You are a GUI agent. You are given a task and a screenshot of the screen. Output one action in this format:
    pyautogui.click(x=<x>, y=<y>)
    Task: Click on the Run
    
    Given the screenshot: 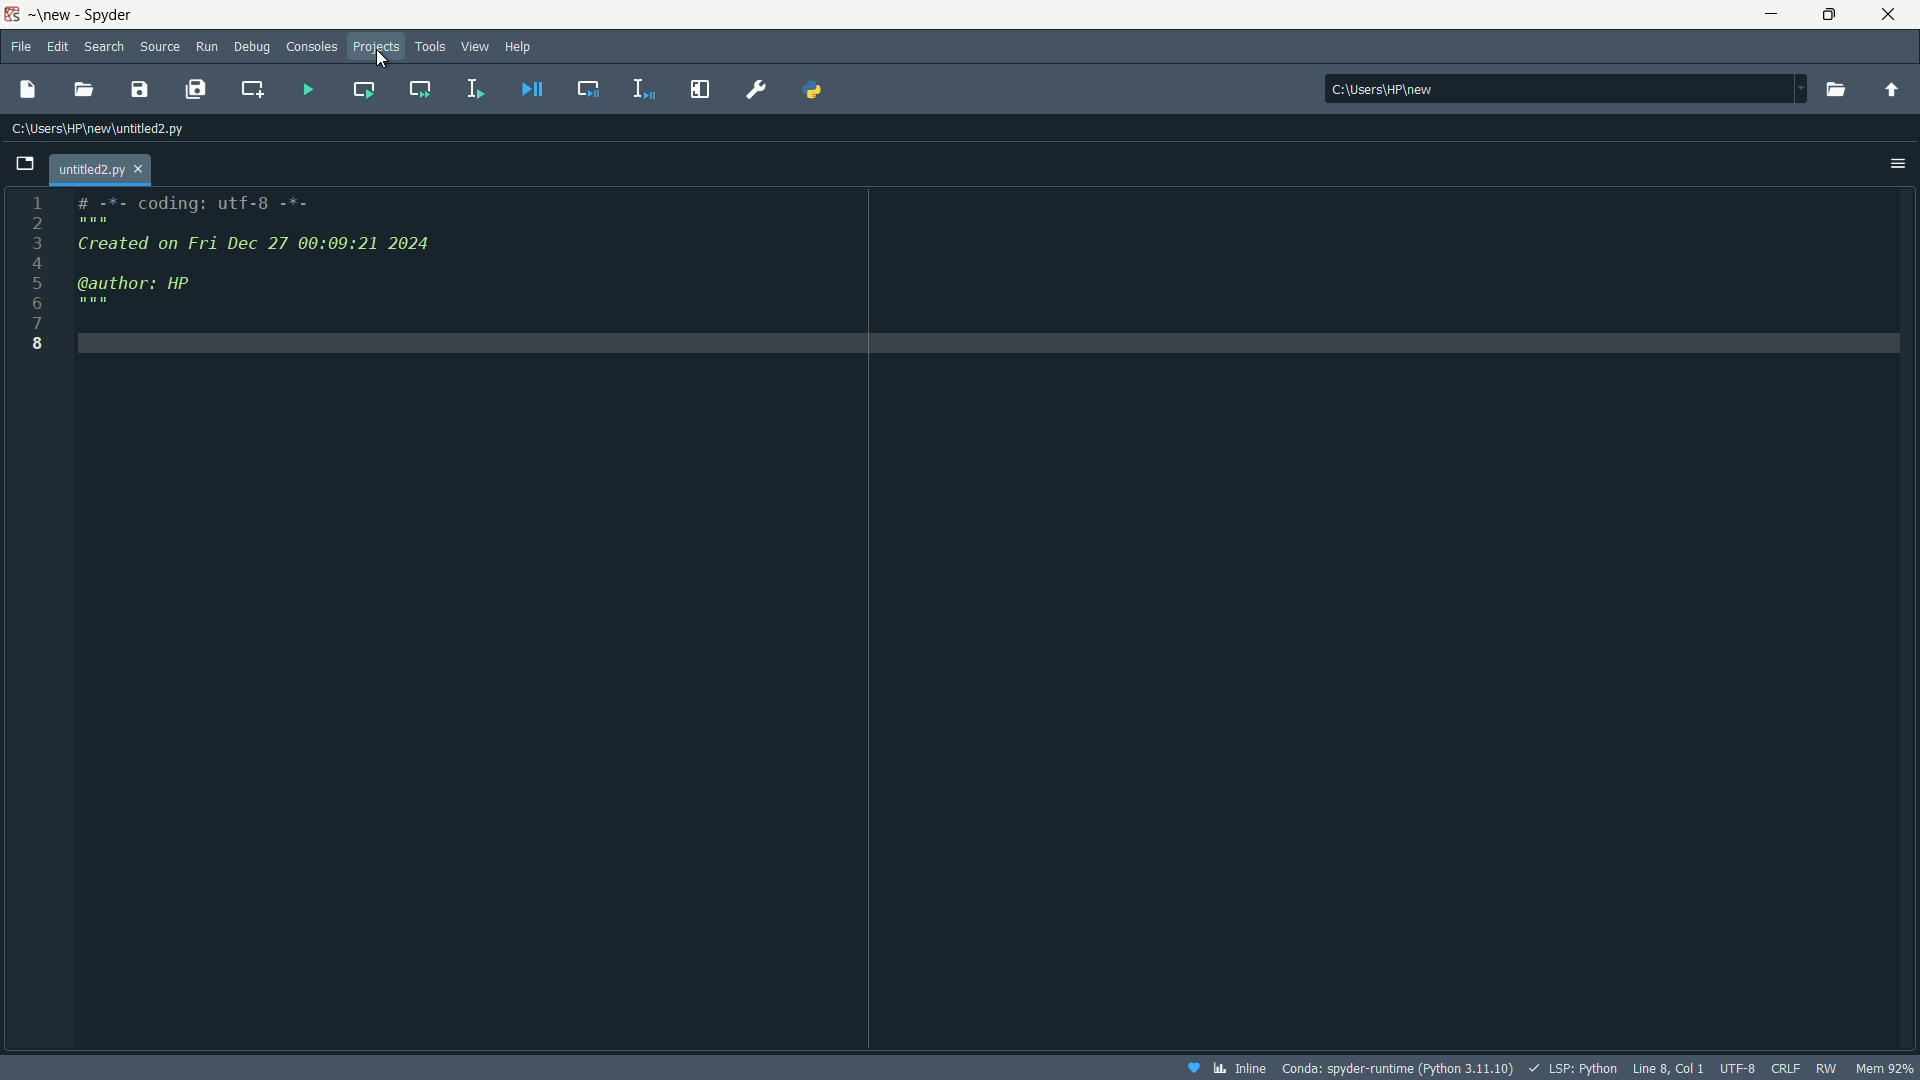 What is the action you would take?
    pyautogui.click(x=209, y=44)
    